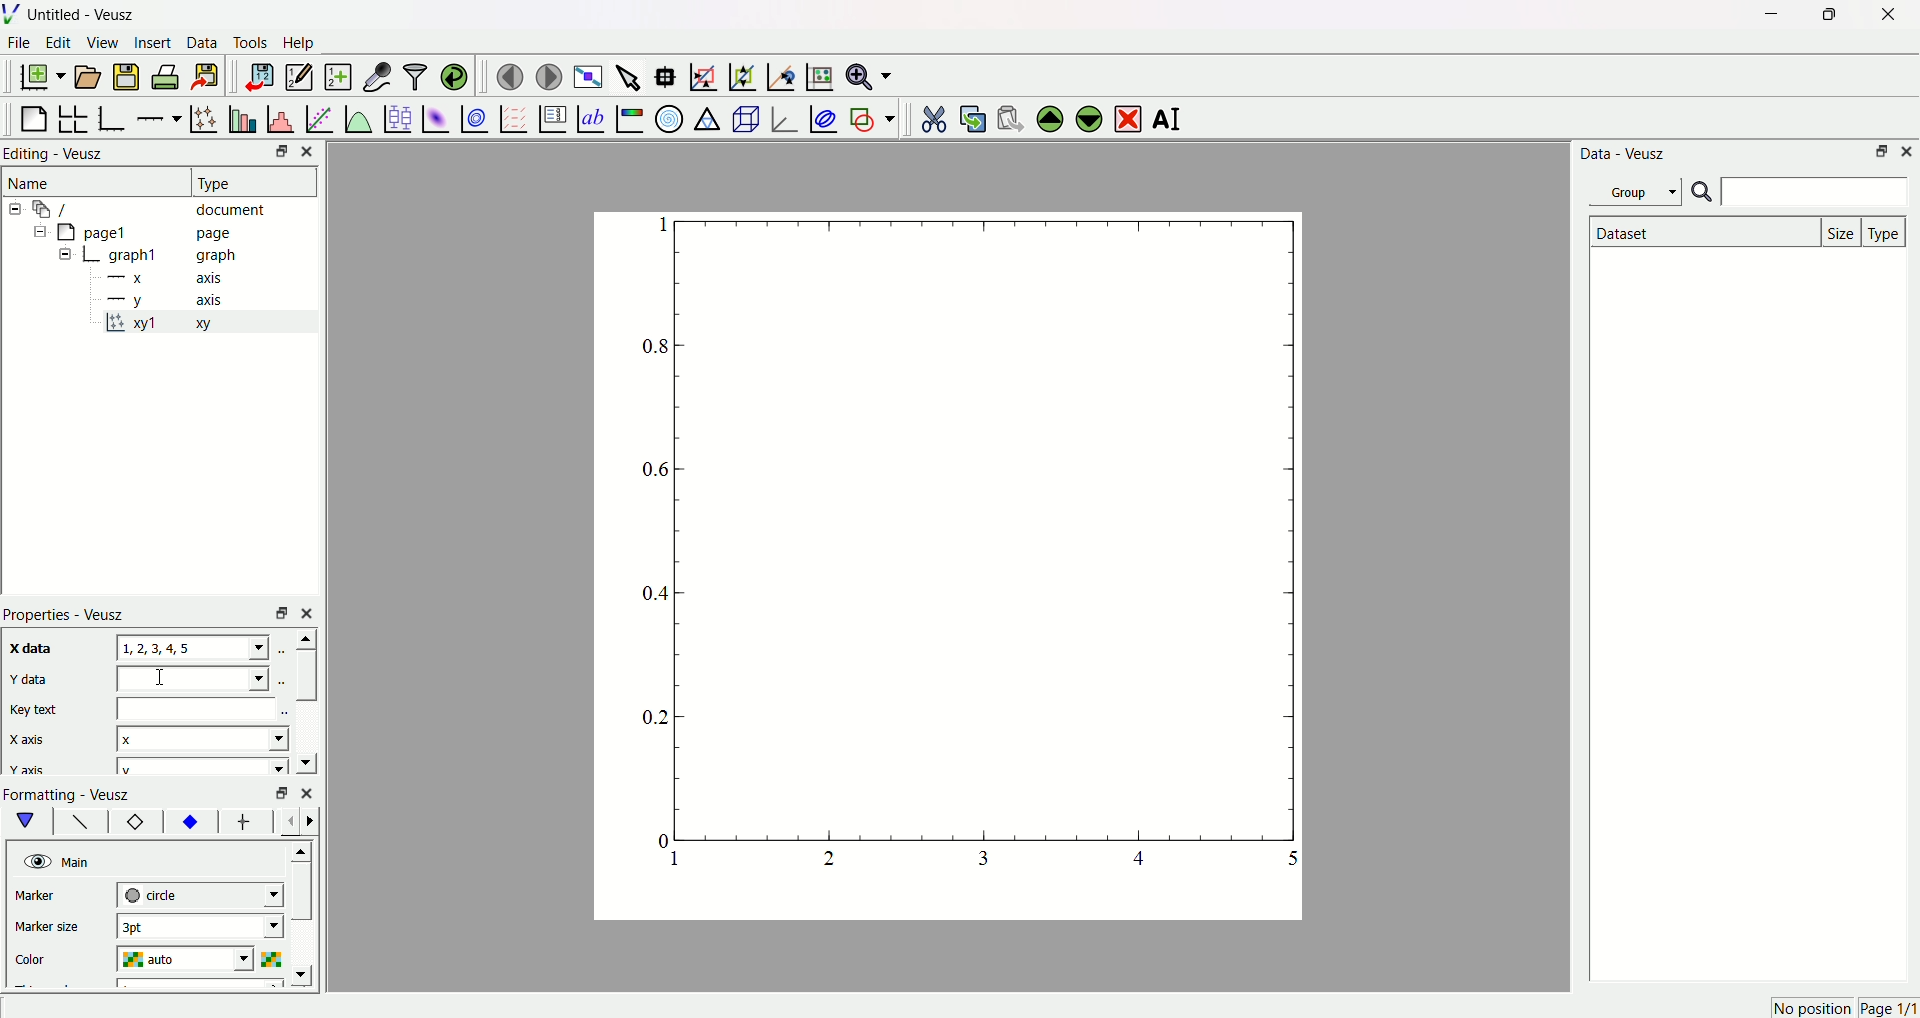  What do you see at coordinates (191, 678) in the screenshot?
I see `Y` at bounding box center [191, 678].